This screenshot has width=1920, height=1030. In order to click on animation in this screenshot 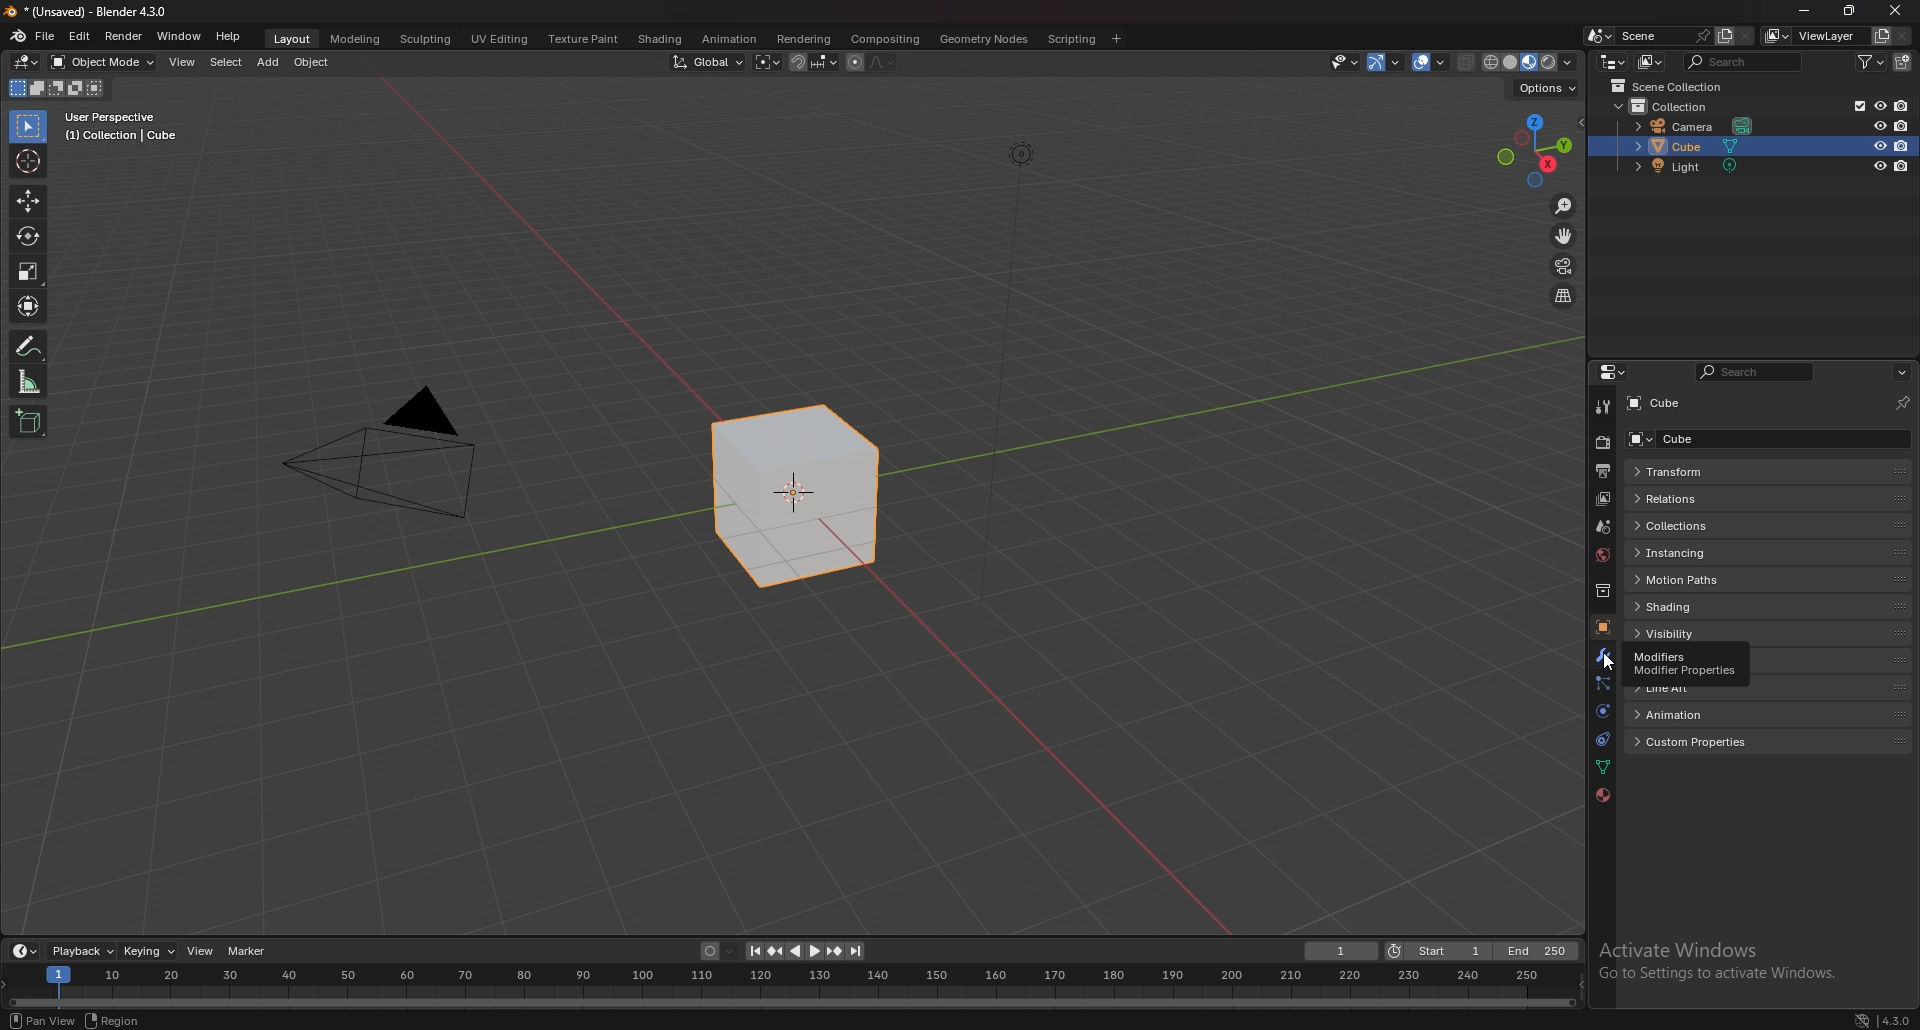, I will do `click(734, 37)`.